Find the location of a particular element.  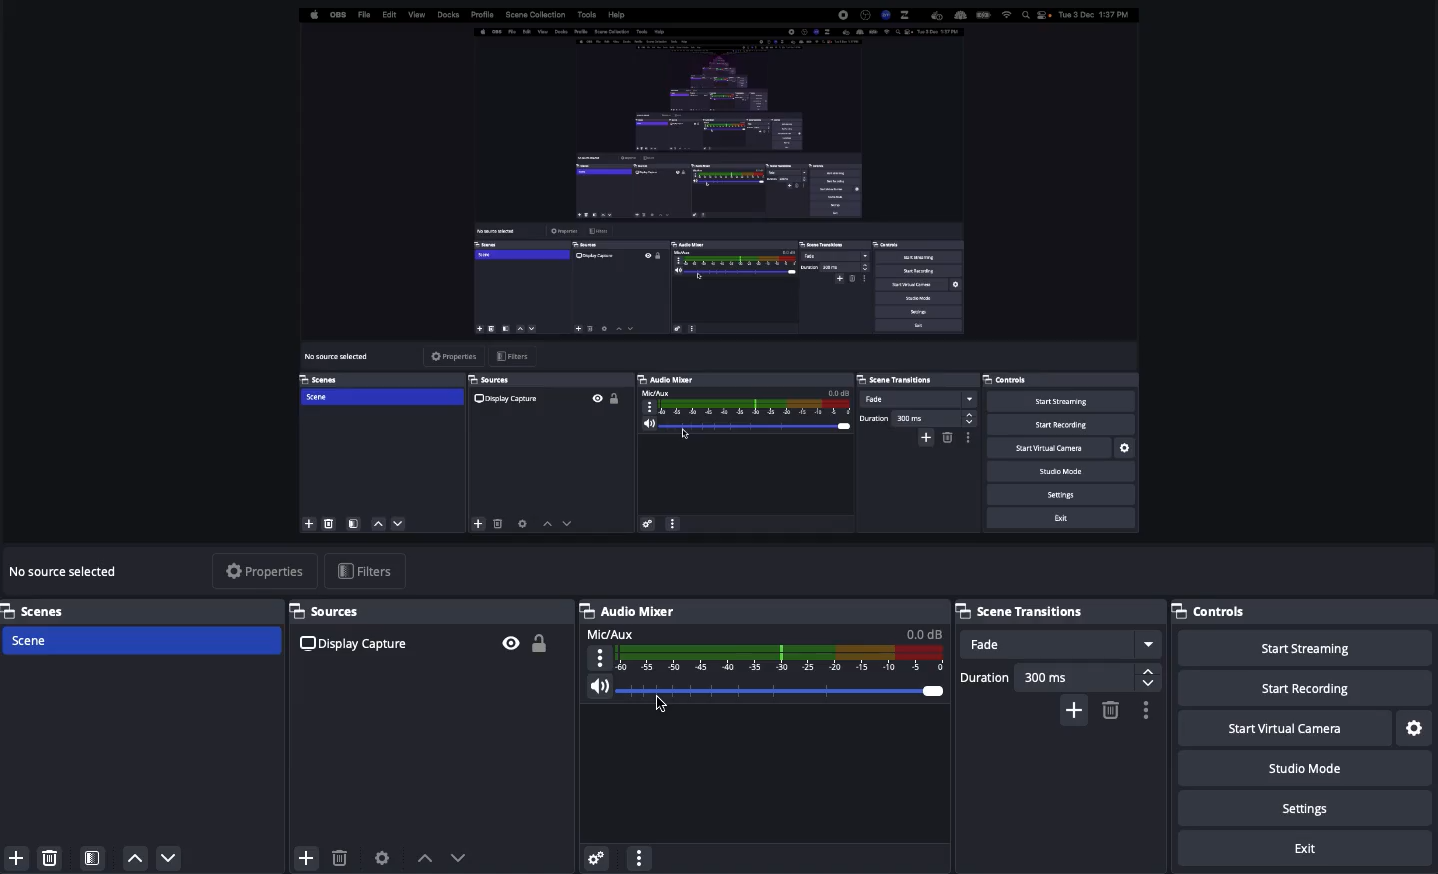

Filters is located at coordinates (365, 571).